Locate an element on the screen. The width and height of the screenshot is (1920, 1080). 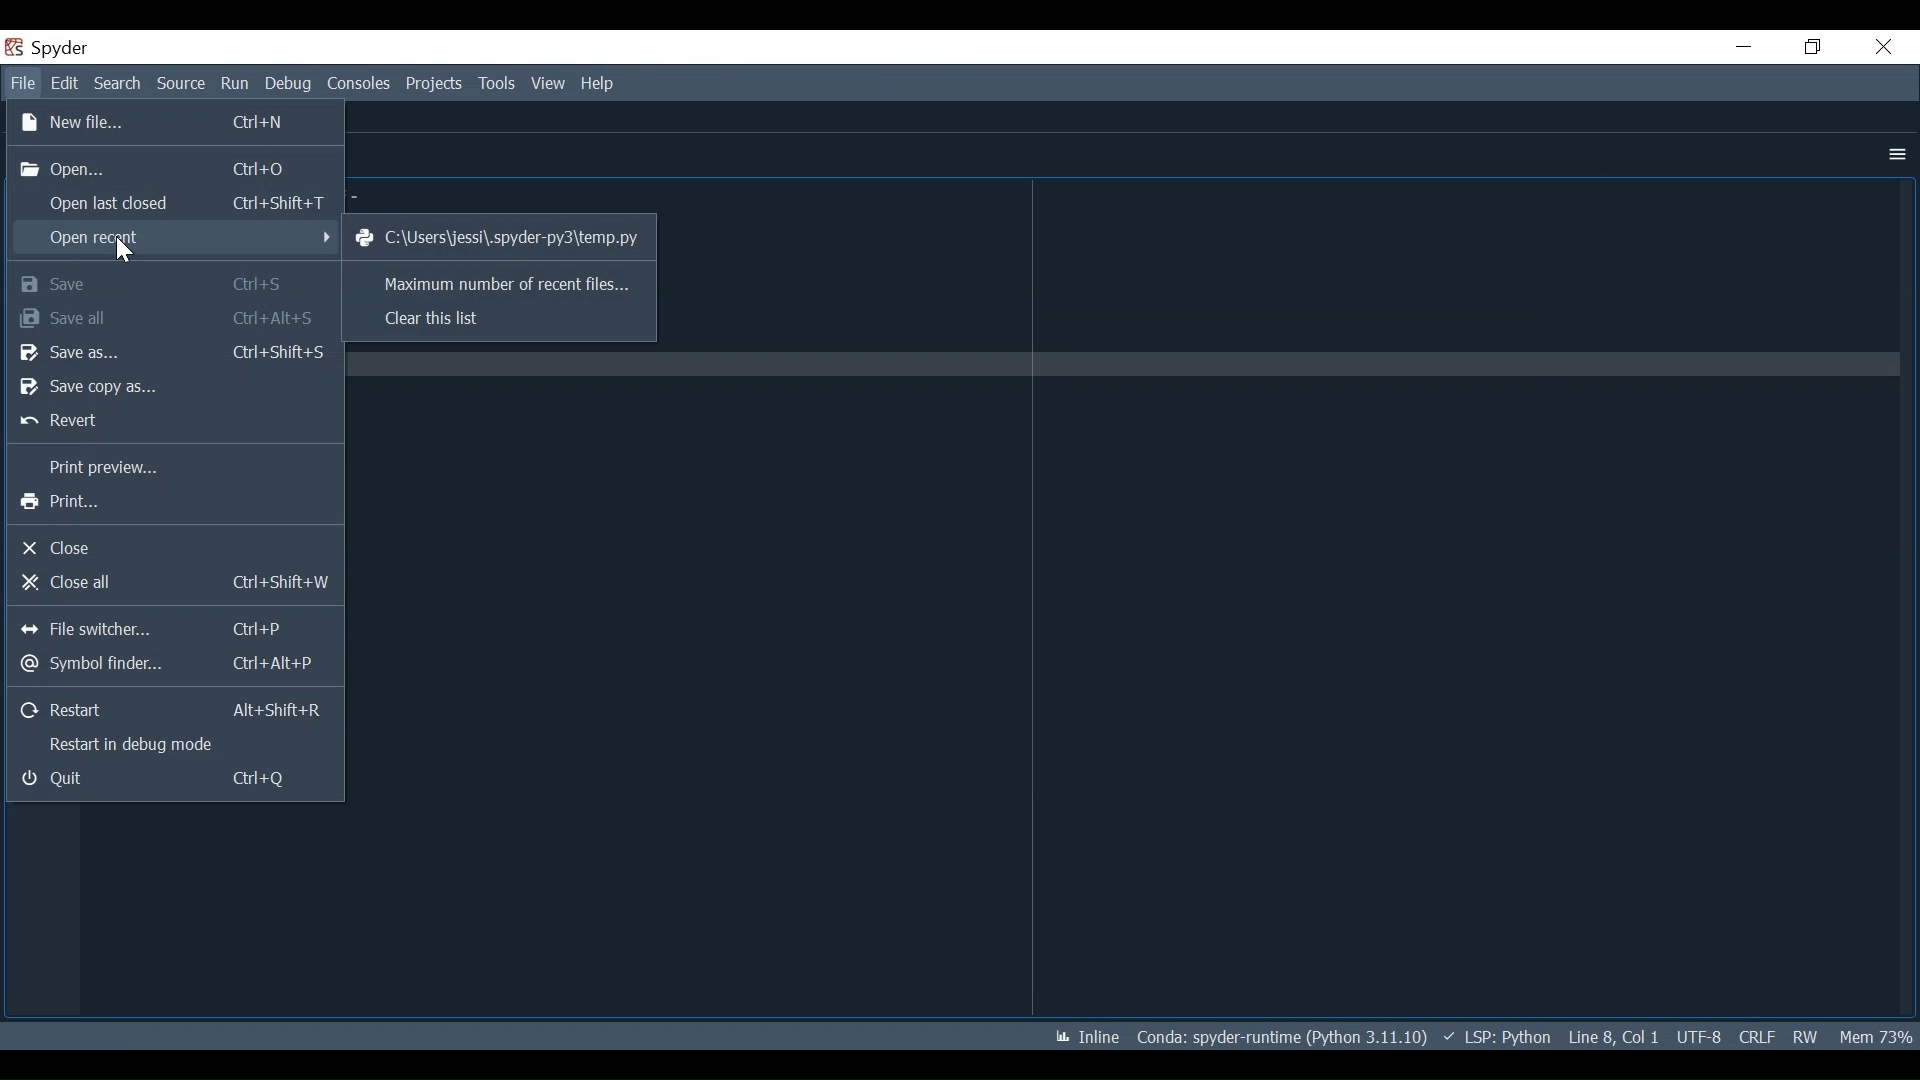
Search is located at coordinates (118, 83).